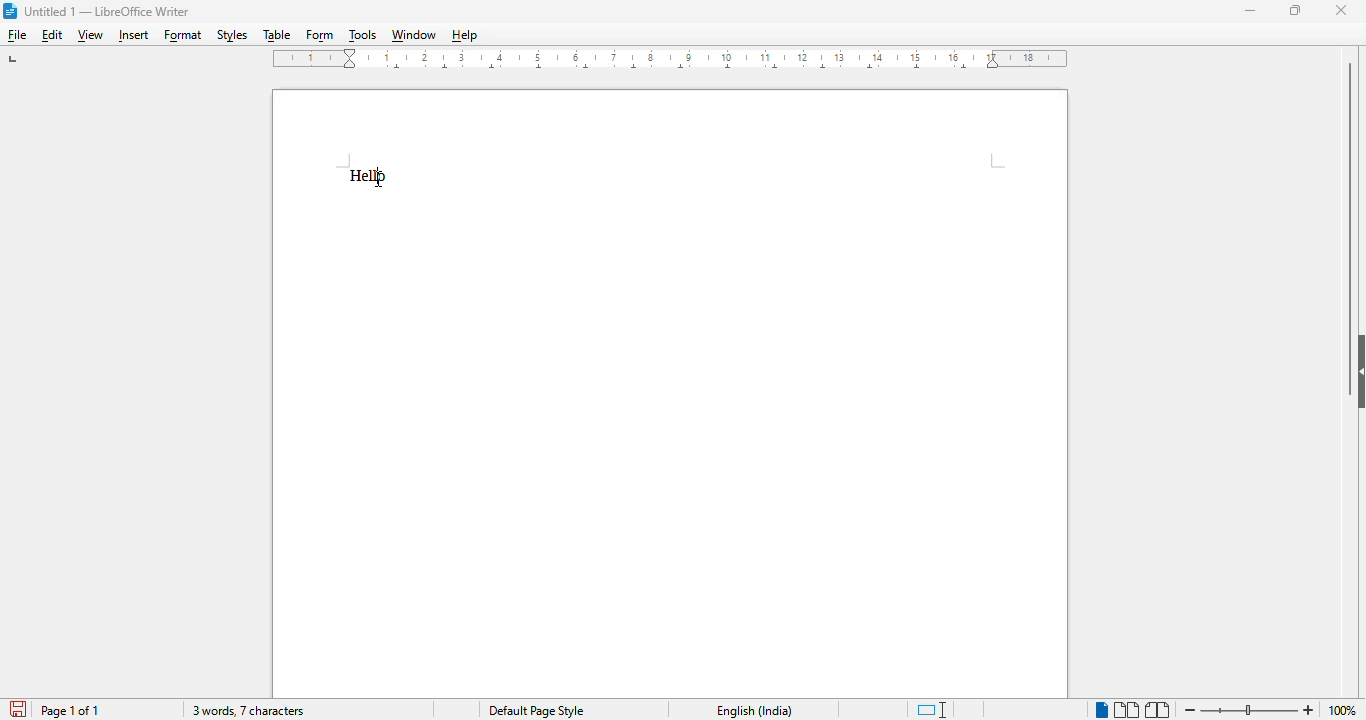 This screenshot has height=720, width=1366. I want to click on vertical scroll bar, so click(1349, 192).